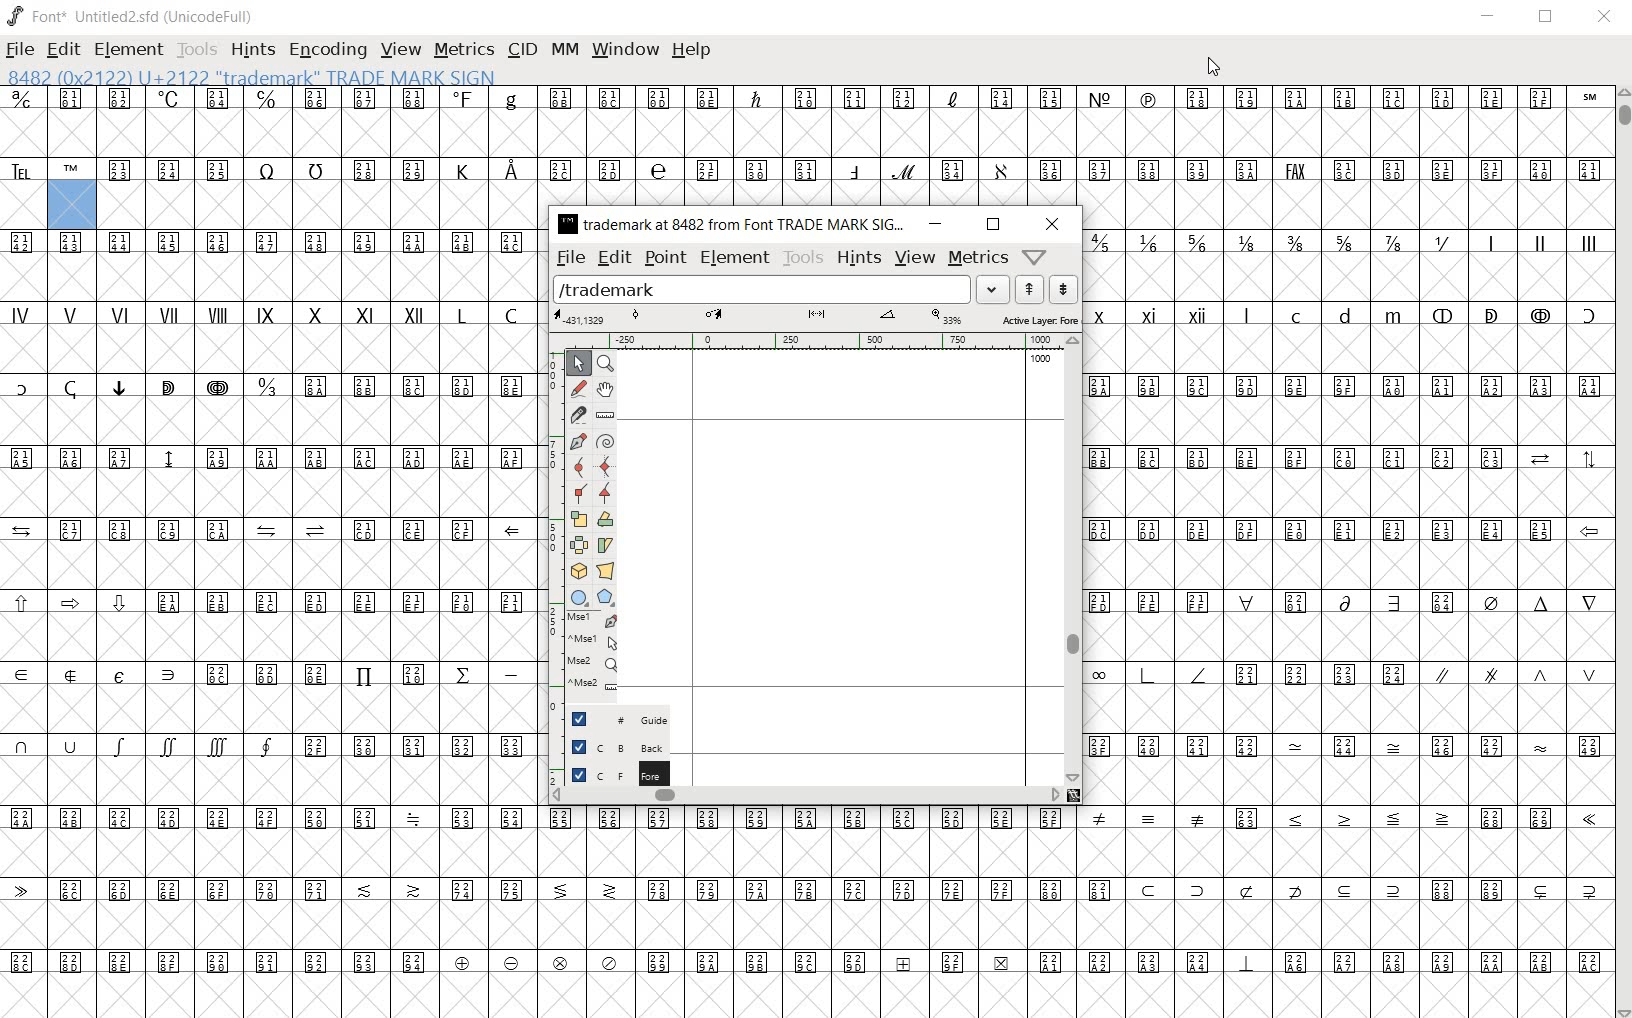 The image size is (1632, 1018). Describe the element at coordinates (604, 364) in the screenshot. I see `magnify` at that location.